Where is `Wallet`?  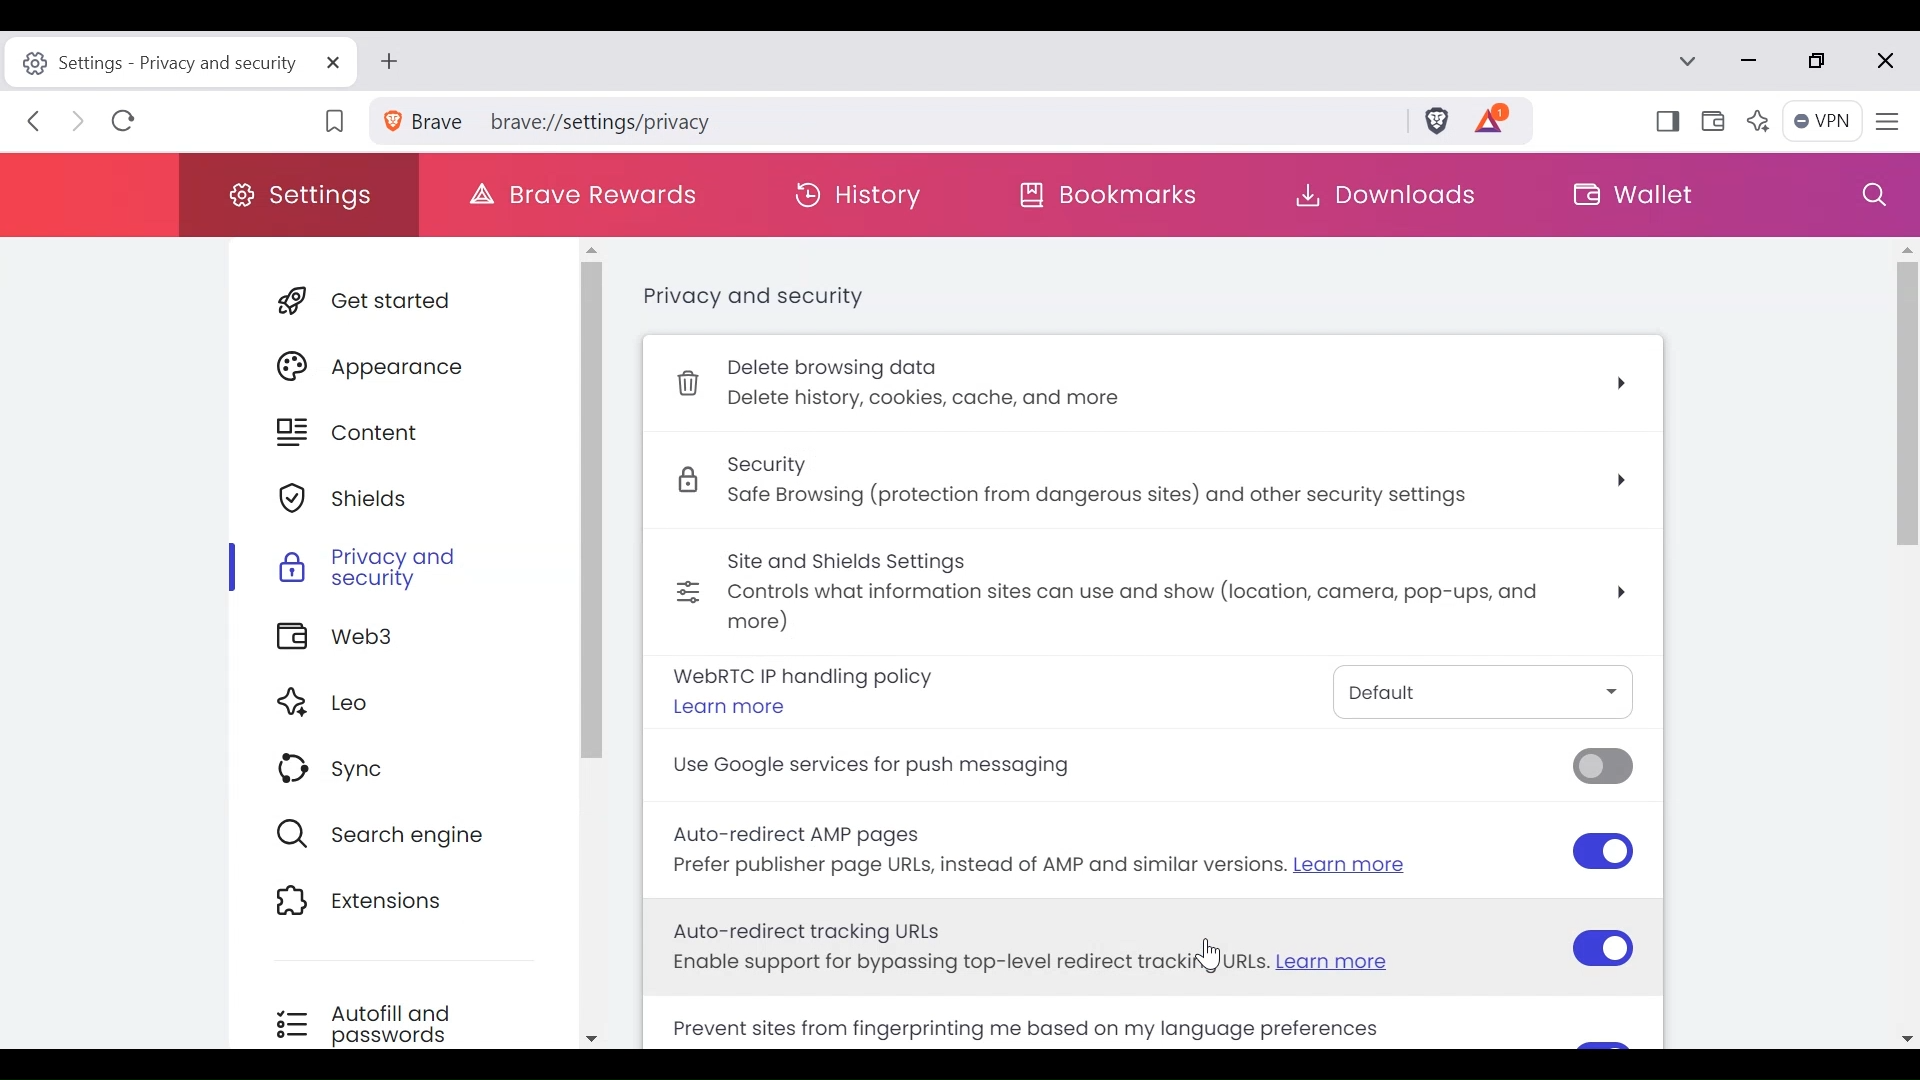 Wallet is located at coordinates (1633, 192).